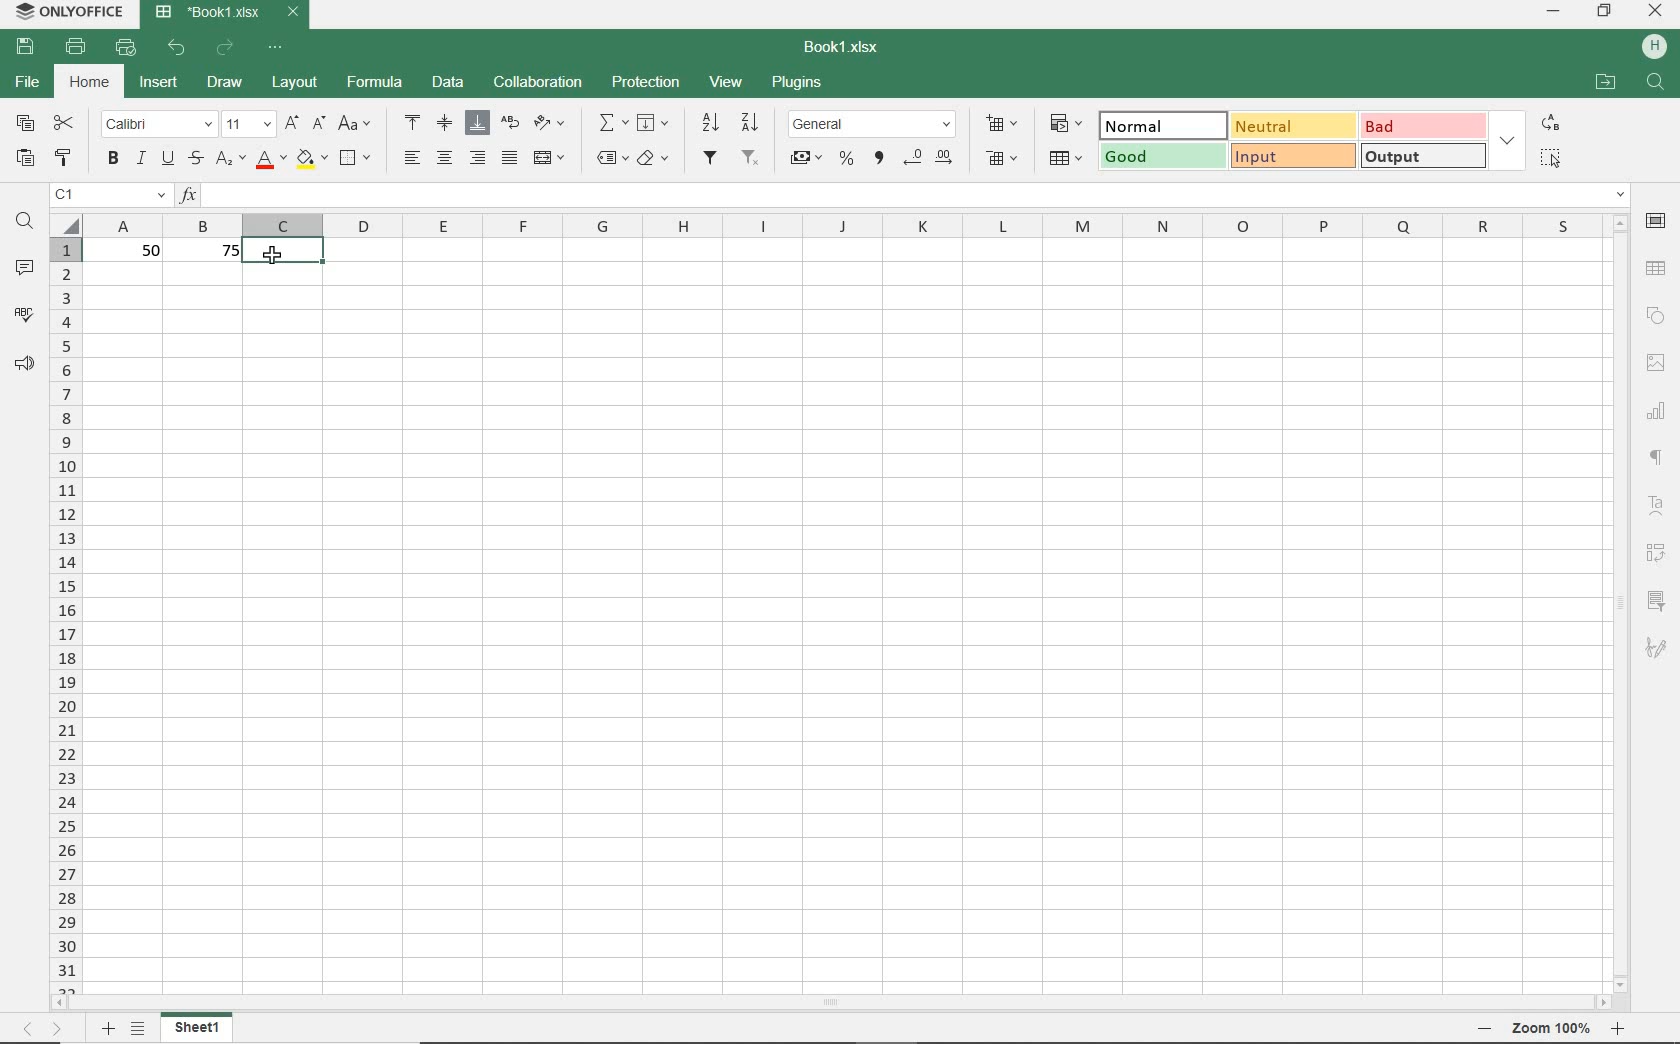  What do you see at coordinates (840, 45) in the screenshot?
I see `file name` at bounding box center [840, 45].